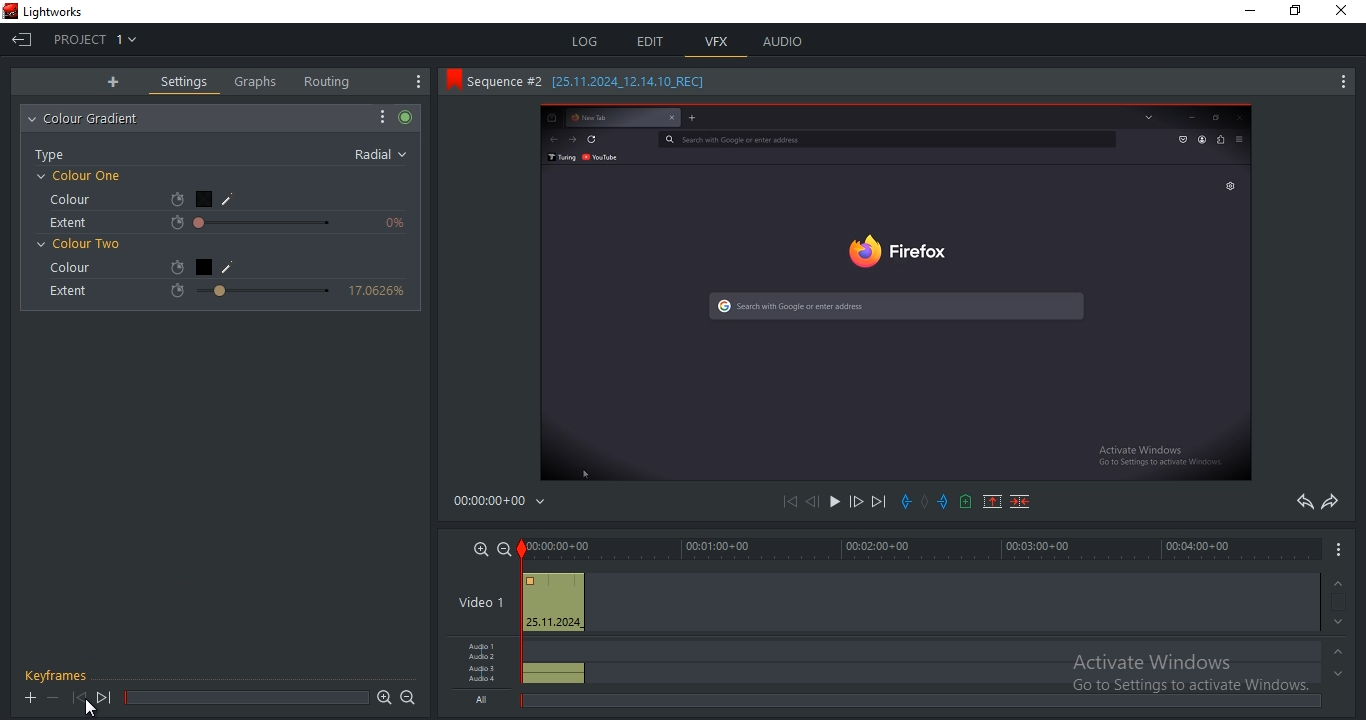  I want to click on undo, so click(1299, 503).